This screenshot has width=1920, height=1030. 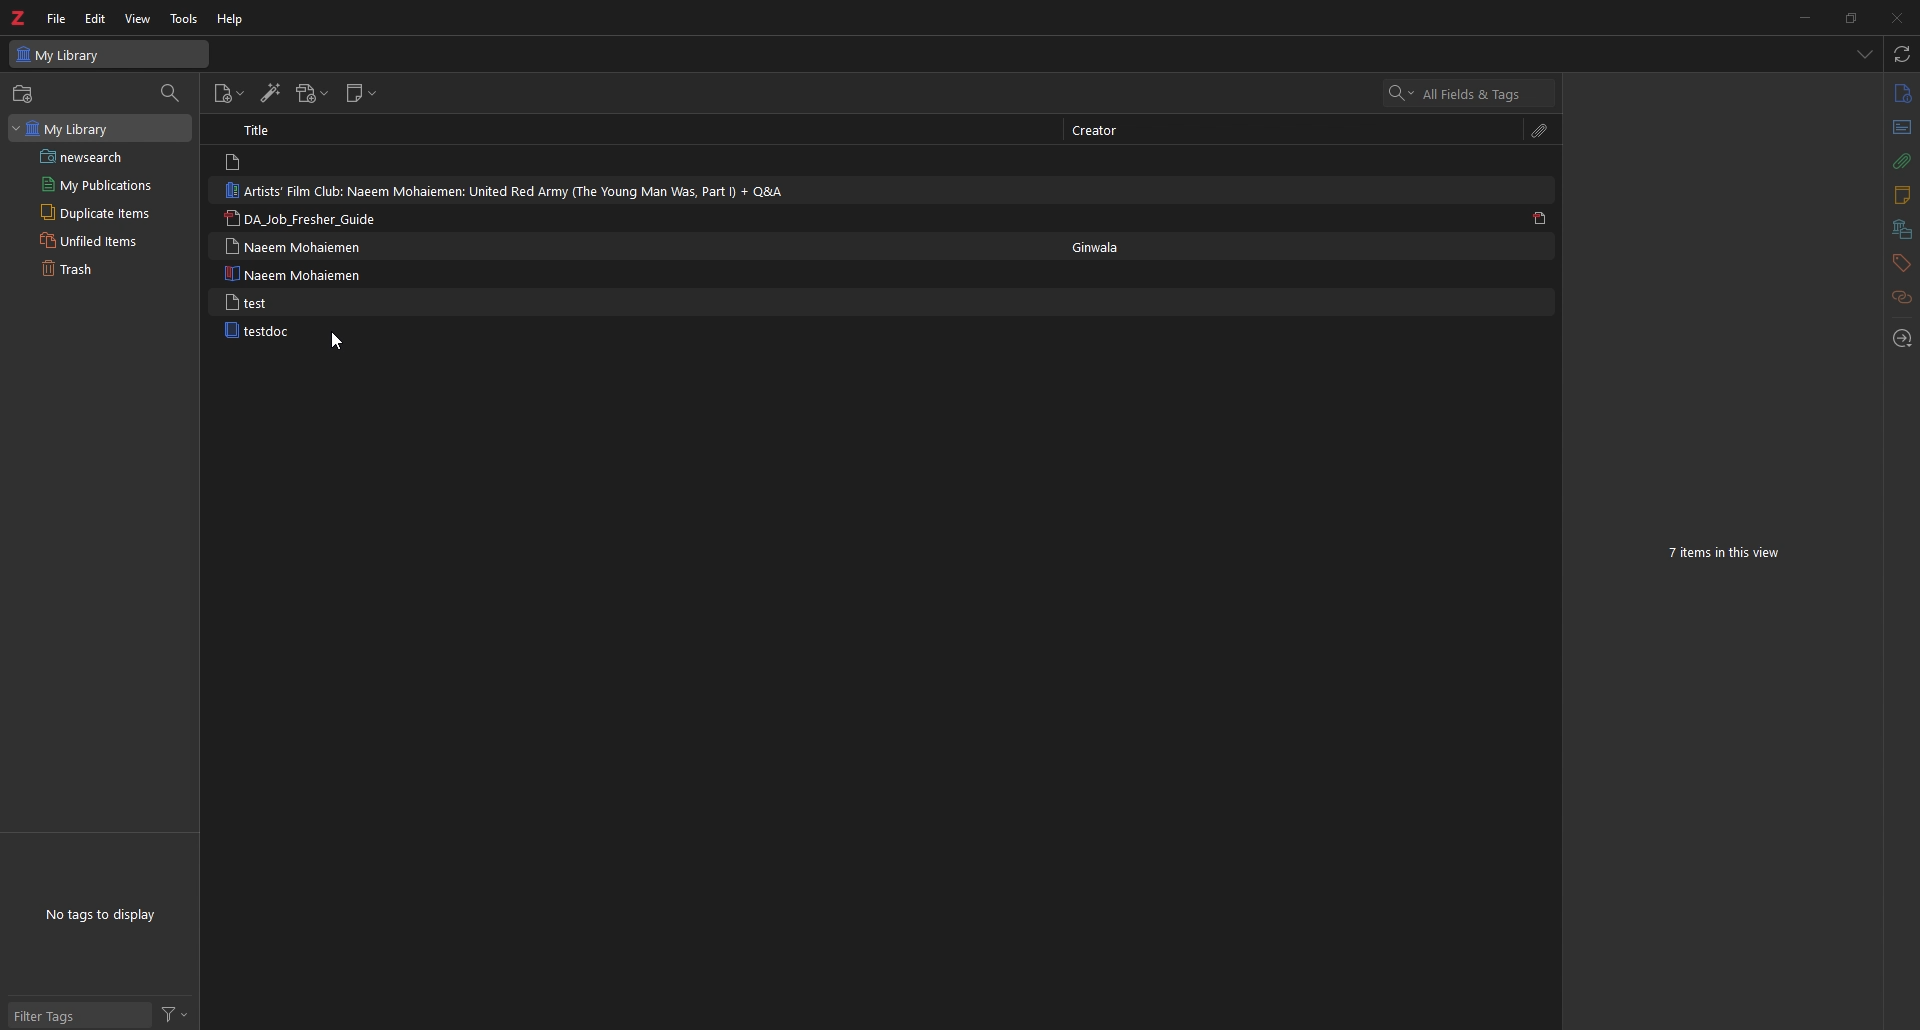 I want to click on 7 items in this view, so click(x=1722, y=554).